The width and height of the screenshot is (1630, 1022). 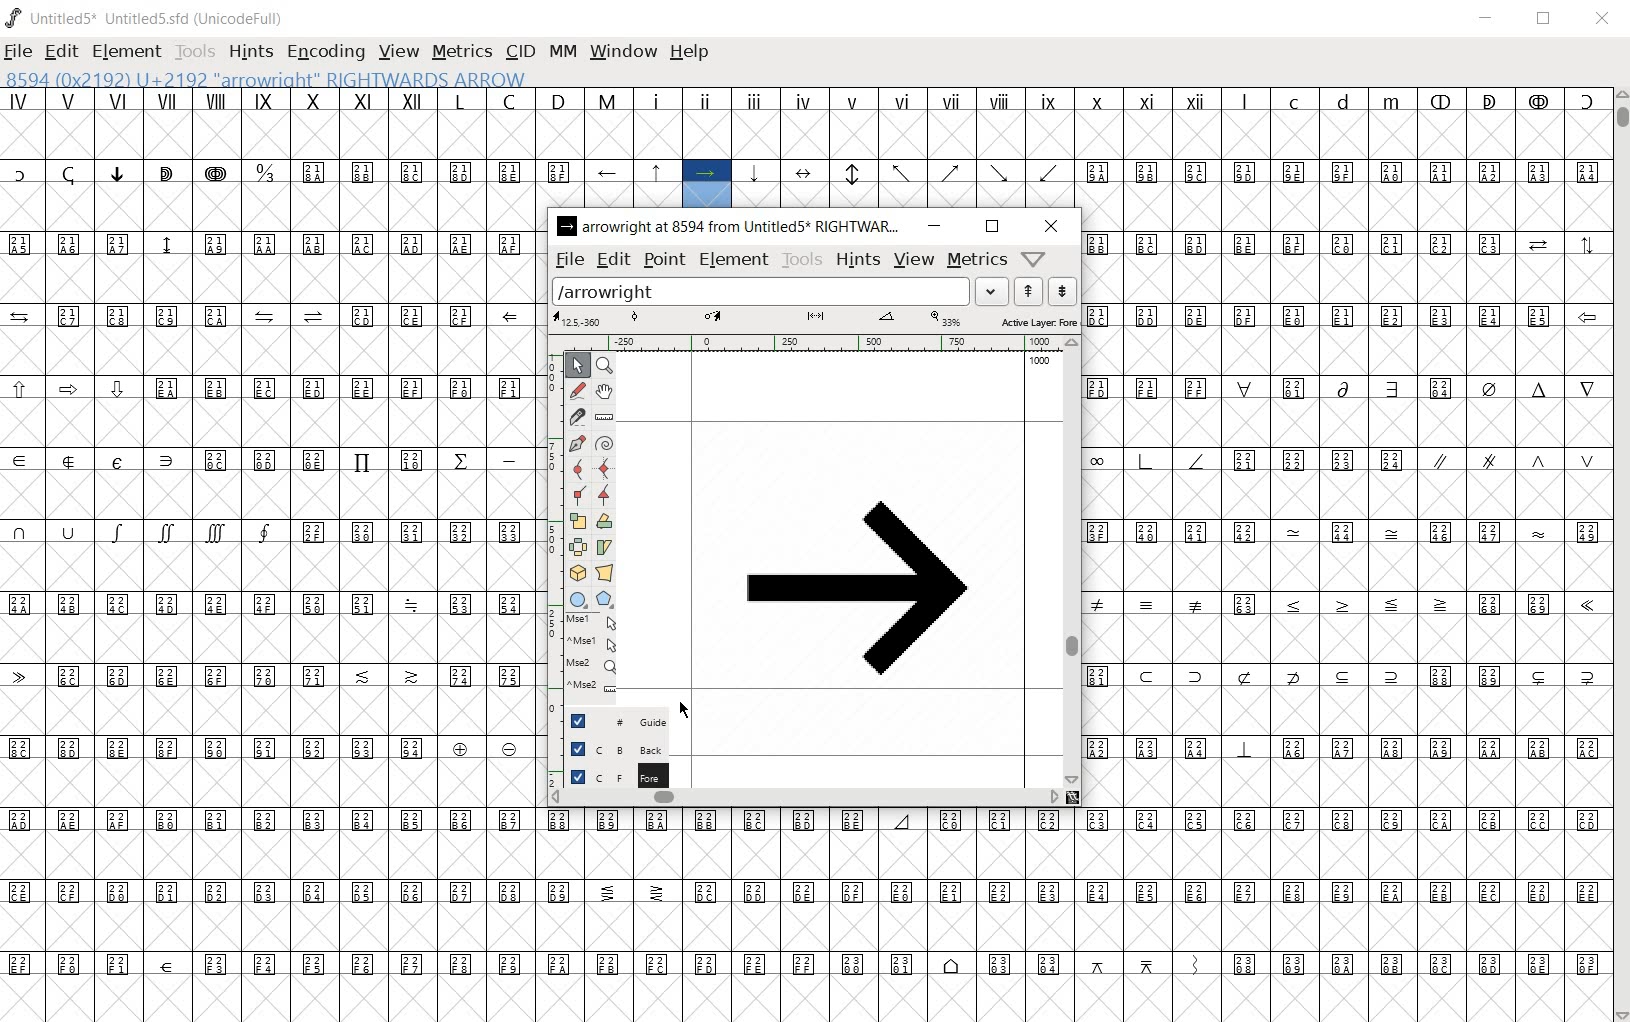 I want to click on active layer: fore, so click(x=815, y=319).